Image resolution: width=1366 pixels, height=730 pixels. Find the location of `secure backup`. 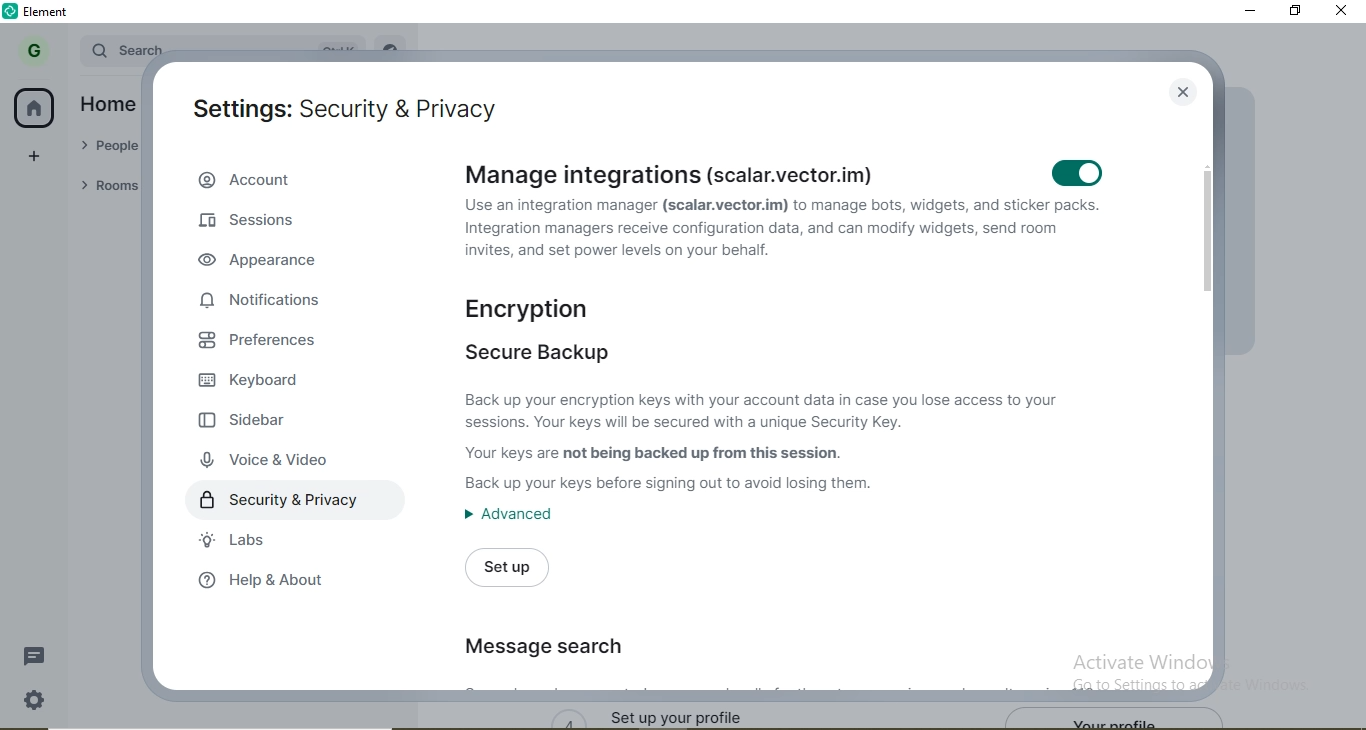

secure backup is located at coordinates (534, 354).